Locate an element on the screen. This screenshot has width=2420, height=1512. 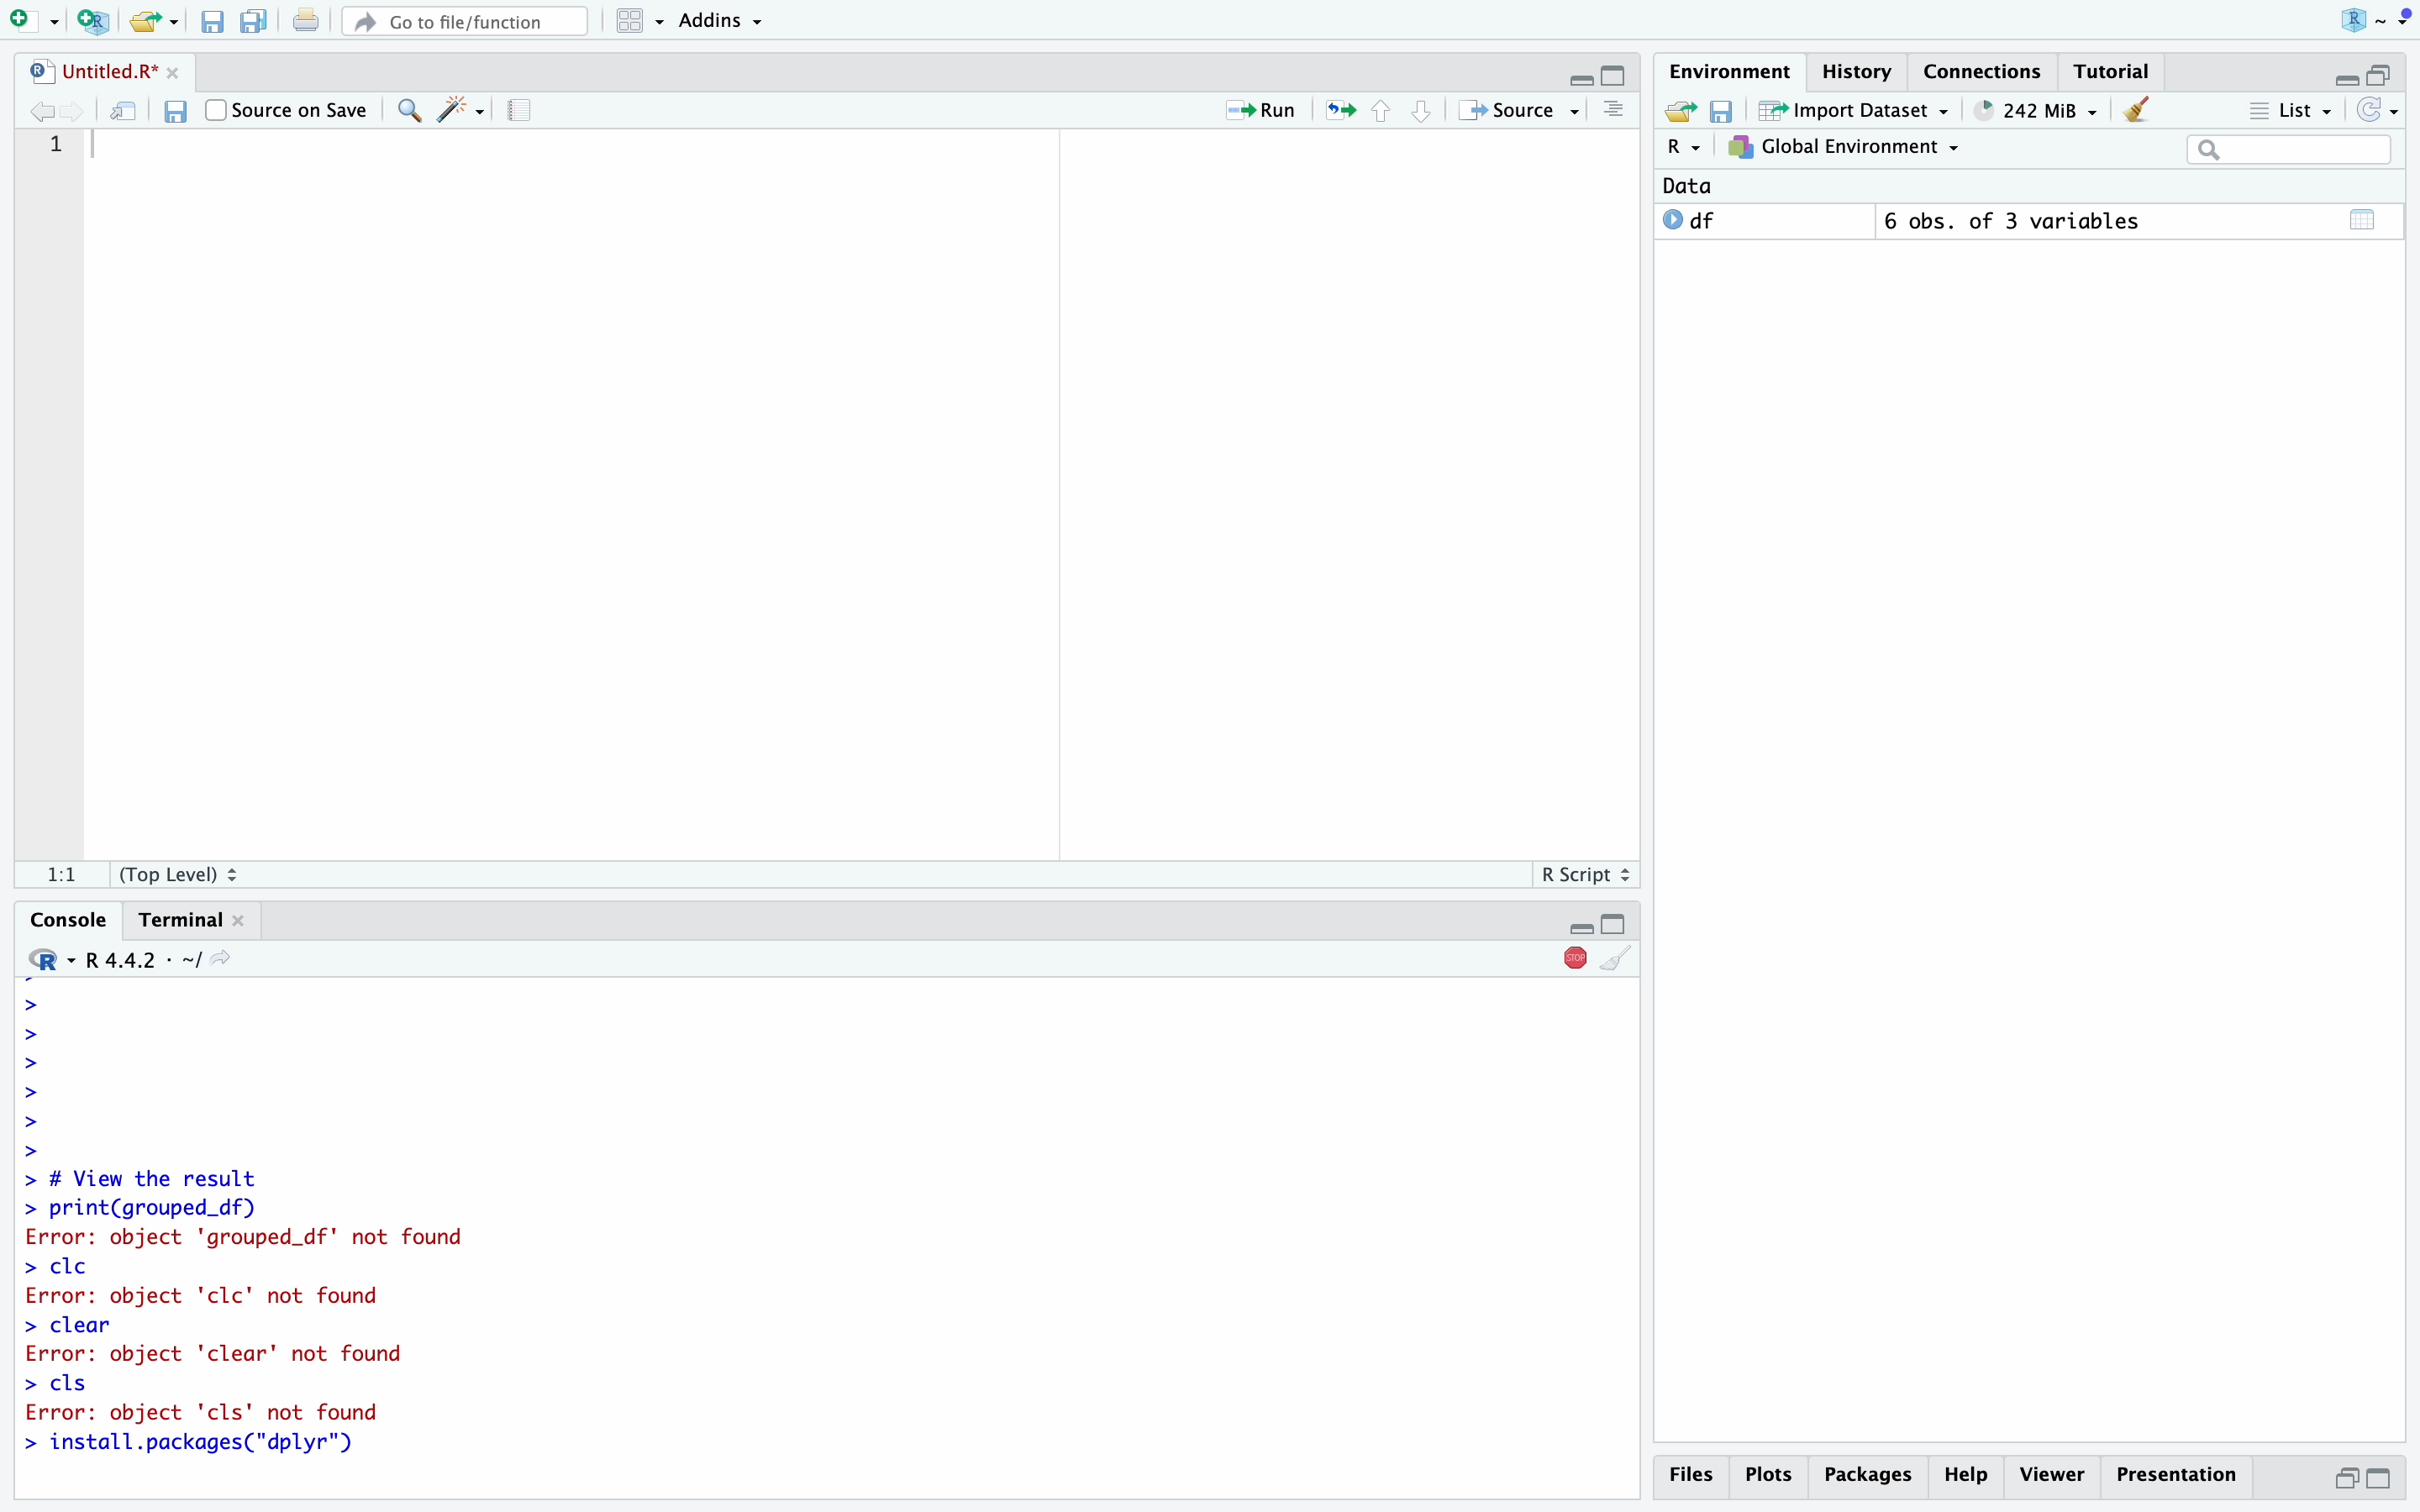
Open in new window is located at coordinates (127, 111).